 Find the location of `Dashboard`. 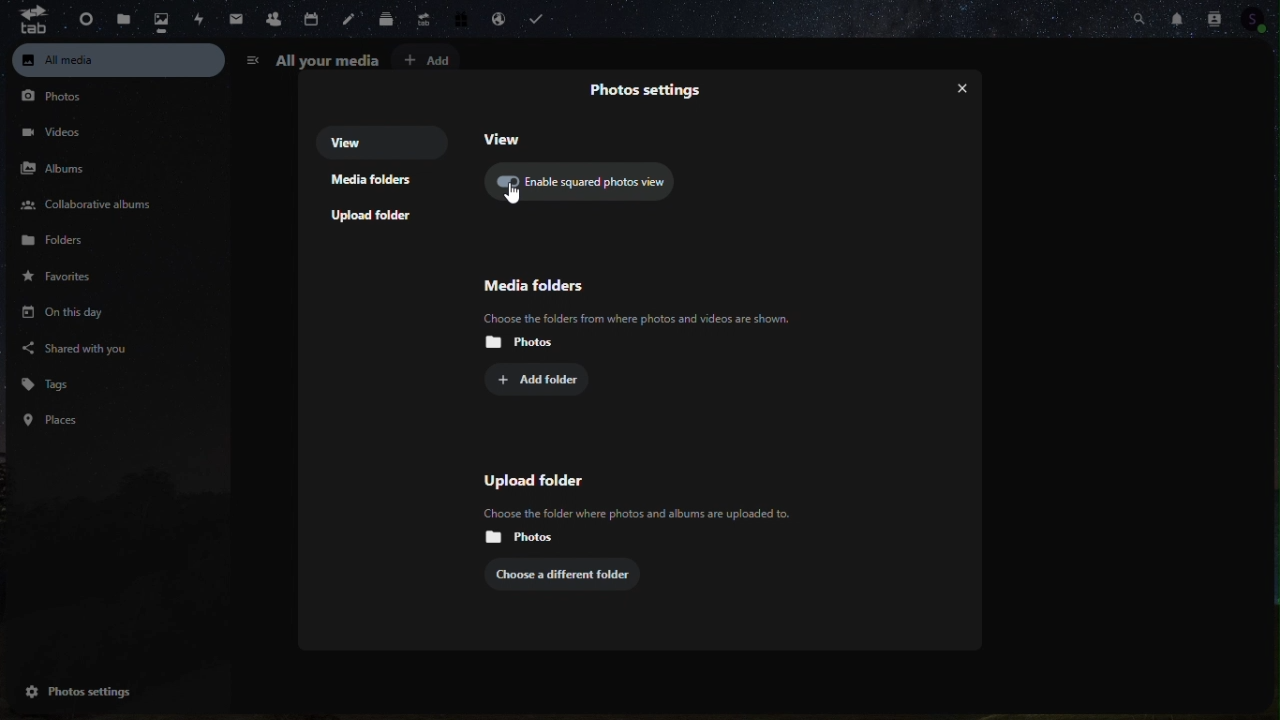

Dashboard is located at coordinates (80, 17).